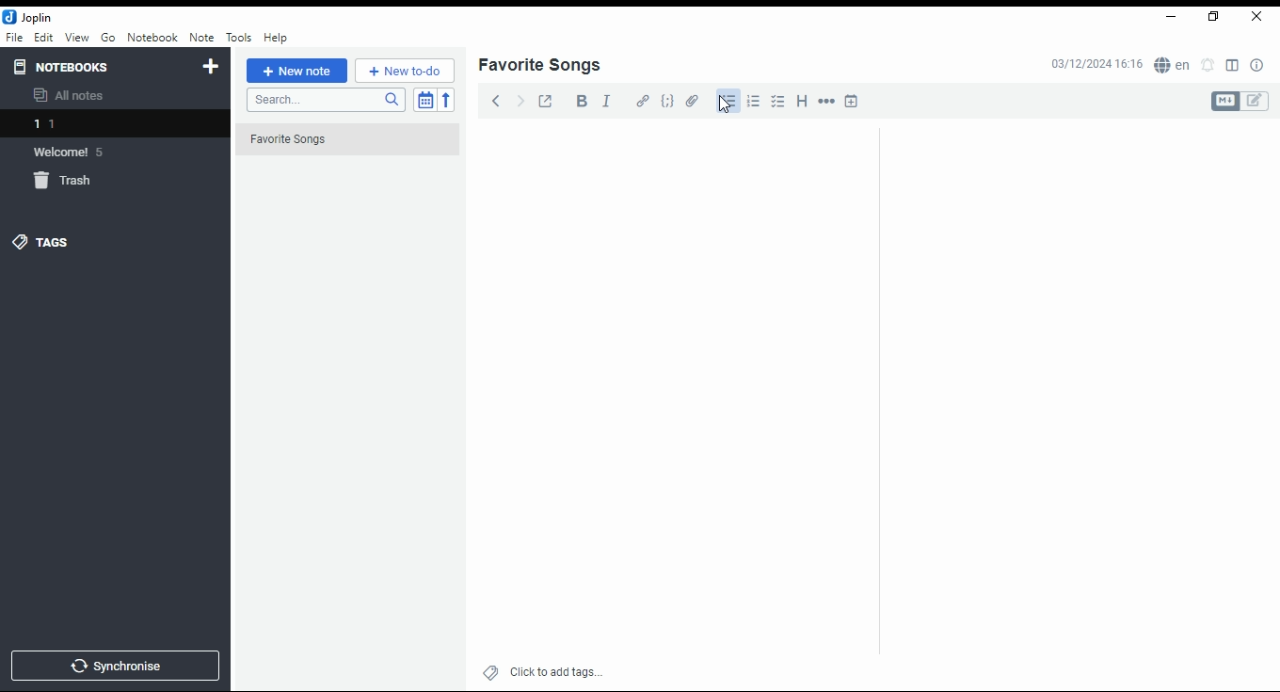 The width and height of the screenshot is (1280, 692). I want to click on view, so click(77, 38).